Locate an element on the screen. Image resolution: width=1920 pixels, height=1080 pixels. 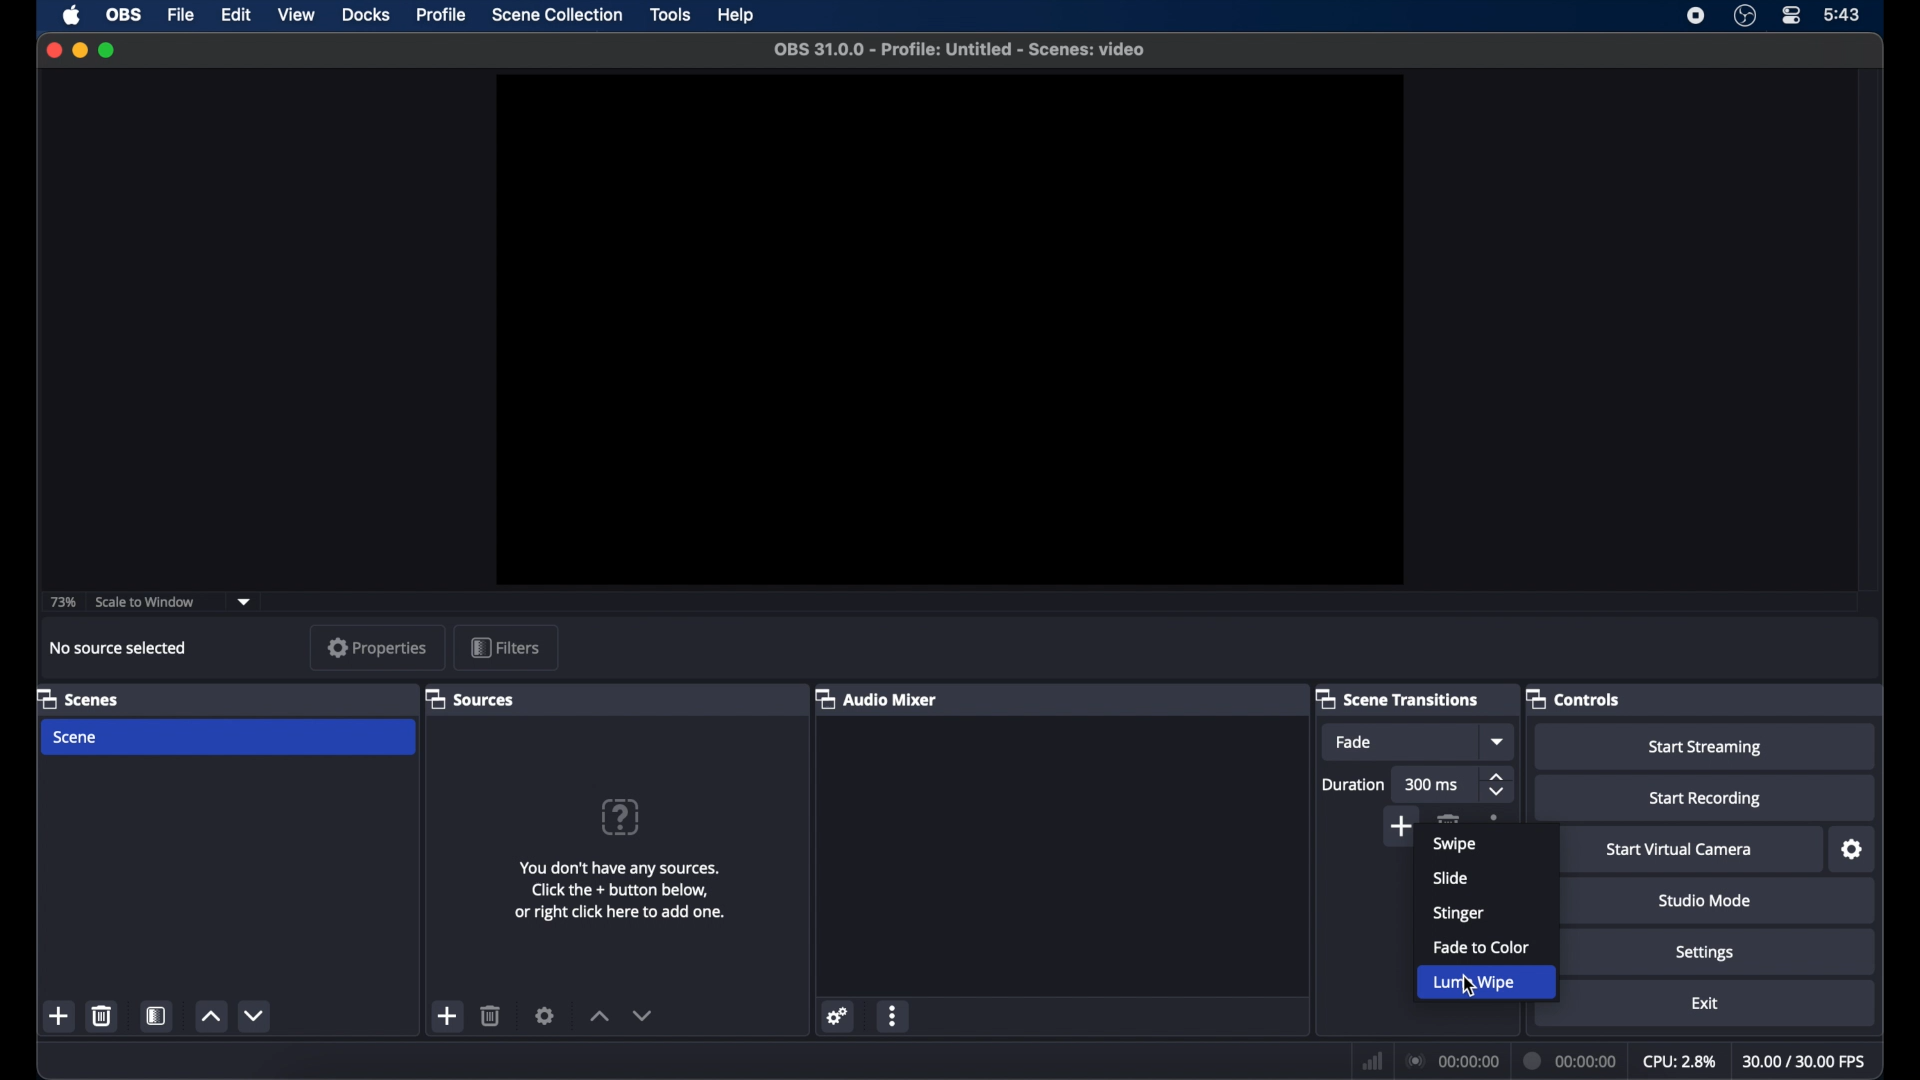
file is located at coordinates (181, 15).